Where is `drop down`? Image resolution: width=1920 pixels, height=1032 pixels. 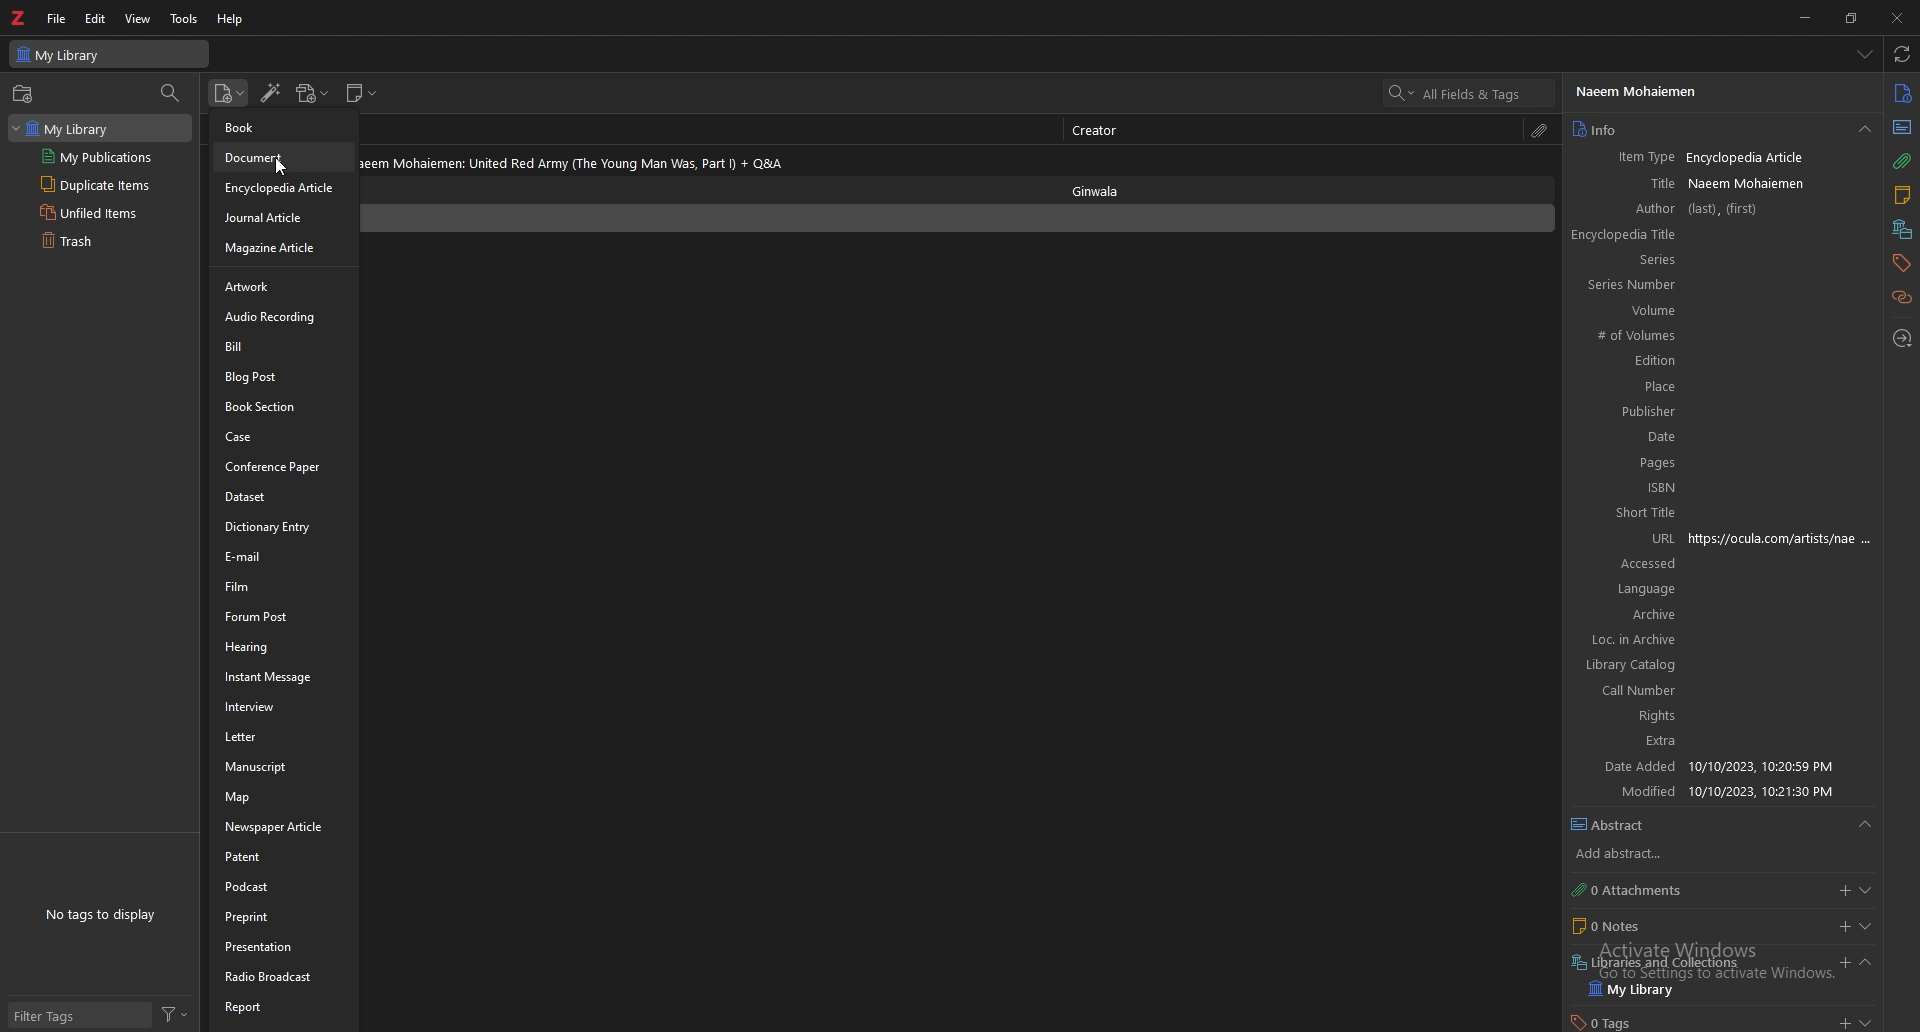
drop down is located at coordinates (1864, 53).